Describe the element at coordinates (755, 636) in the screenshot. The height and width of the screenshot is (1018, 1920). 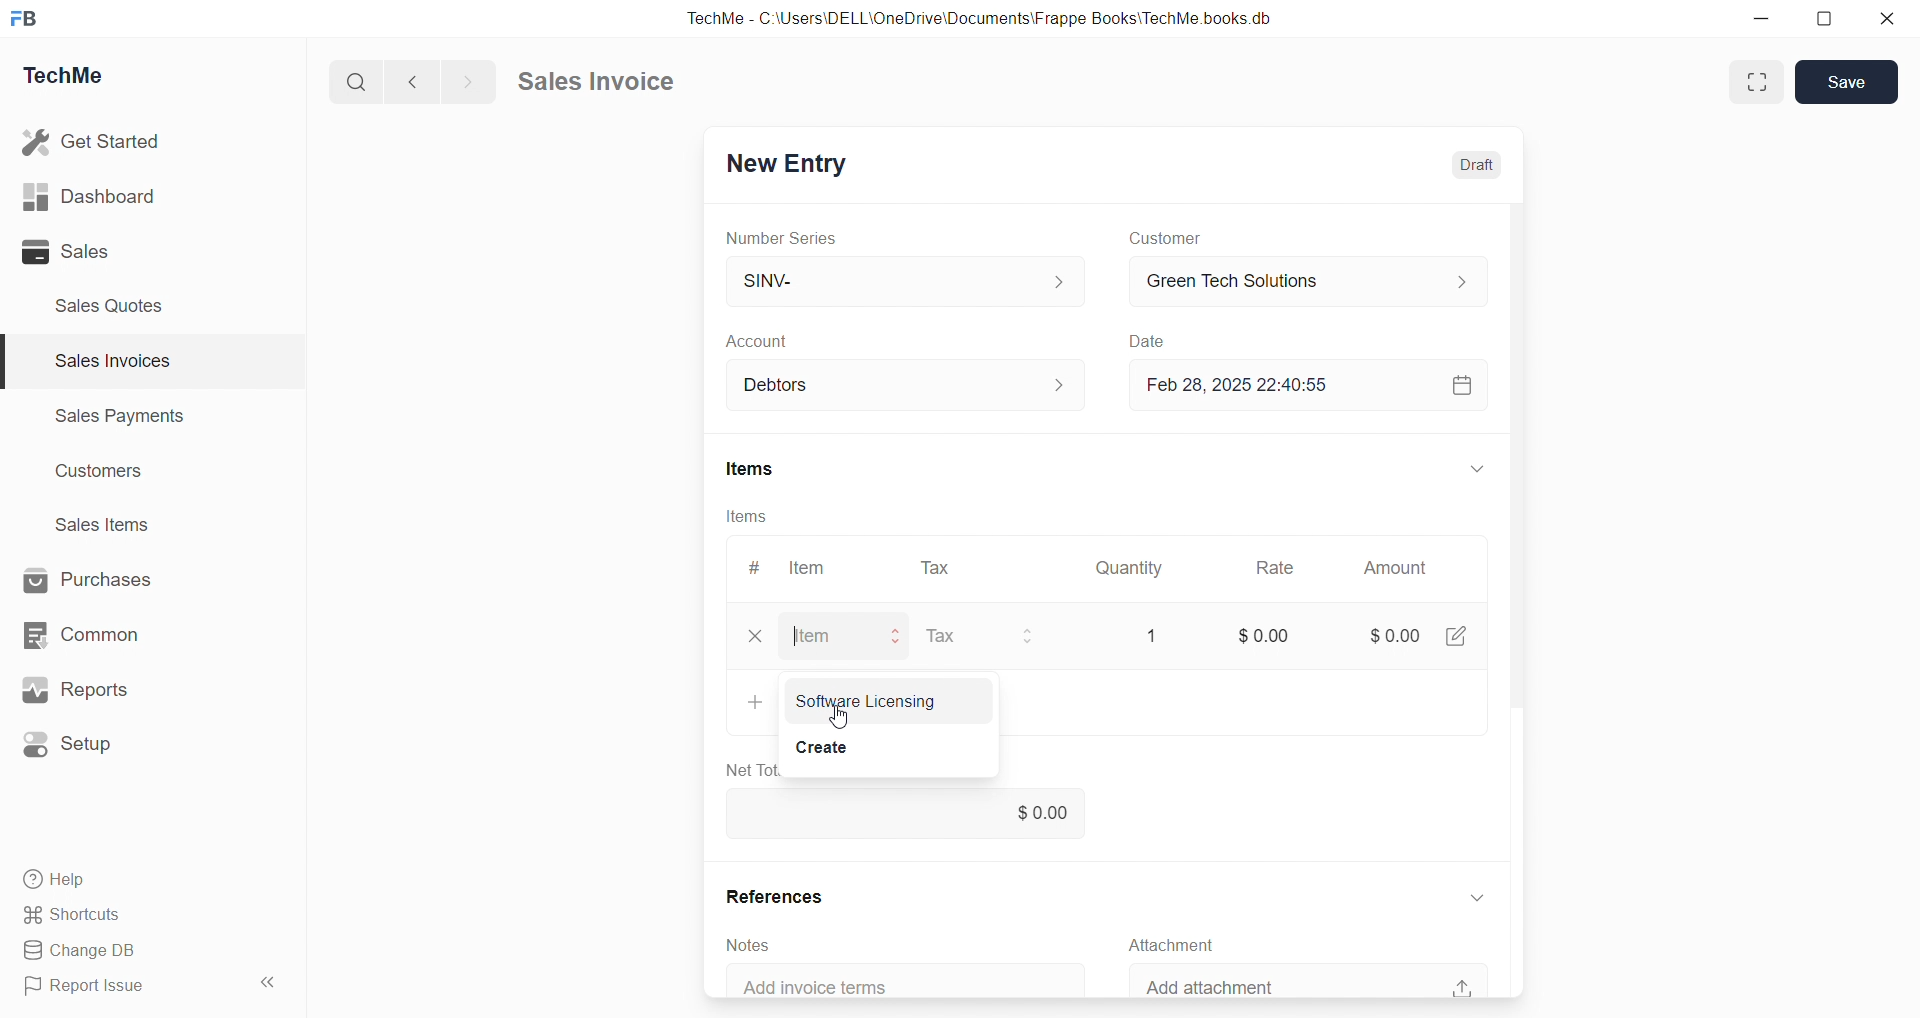
I see `close` at that location.